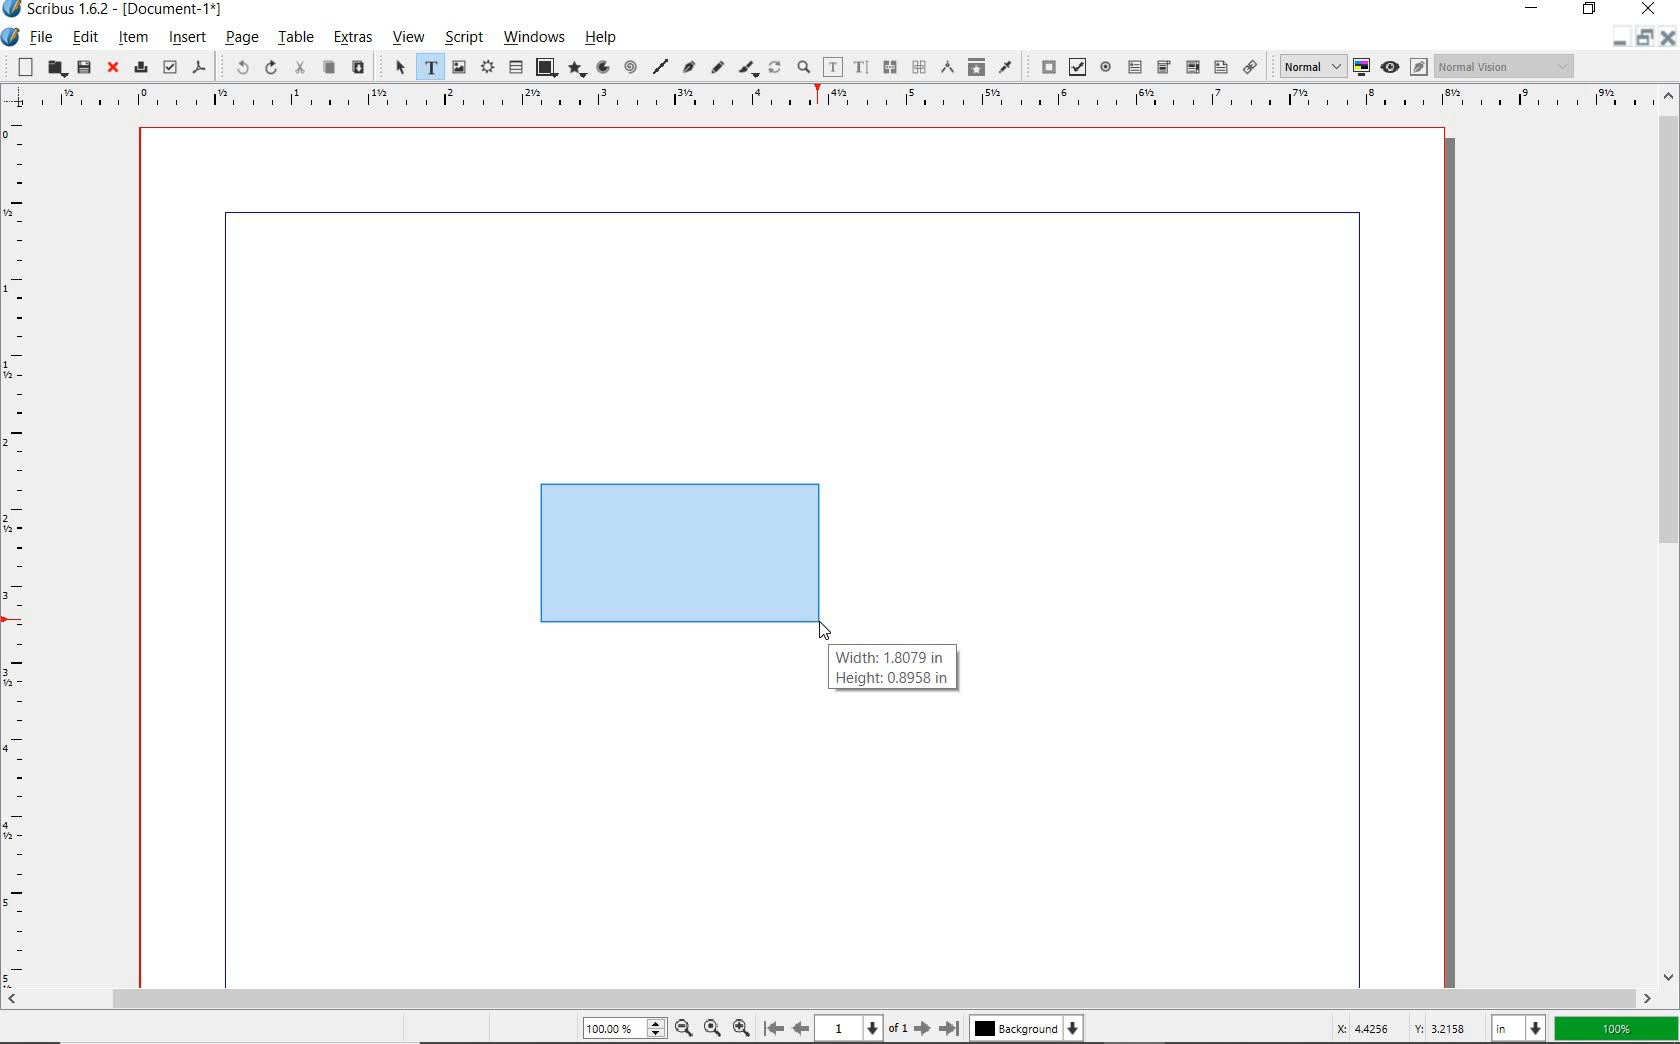 The image size is (1680, 1044). I want to click on link annotation, so click(1252, 68).